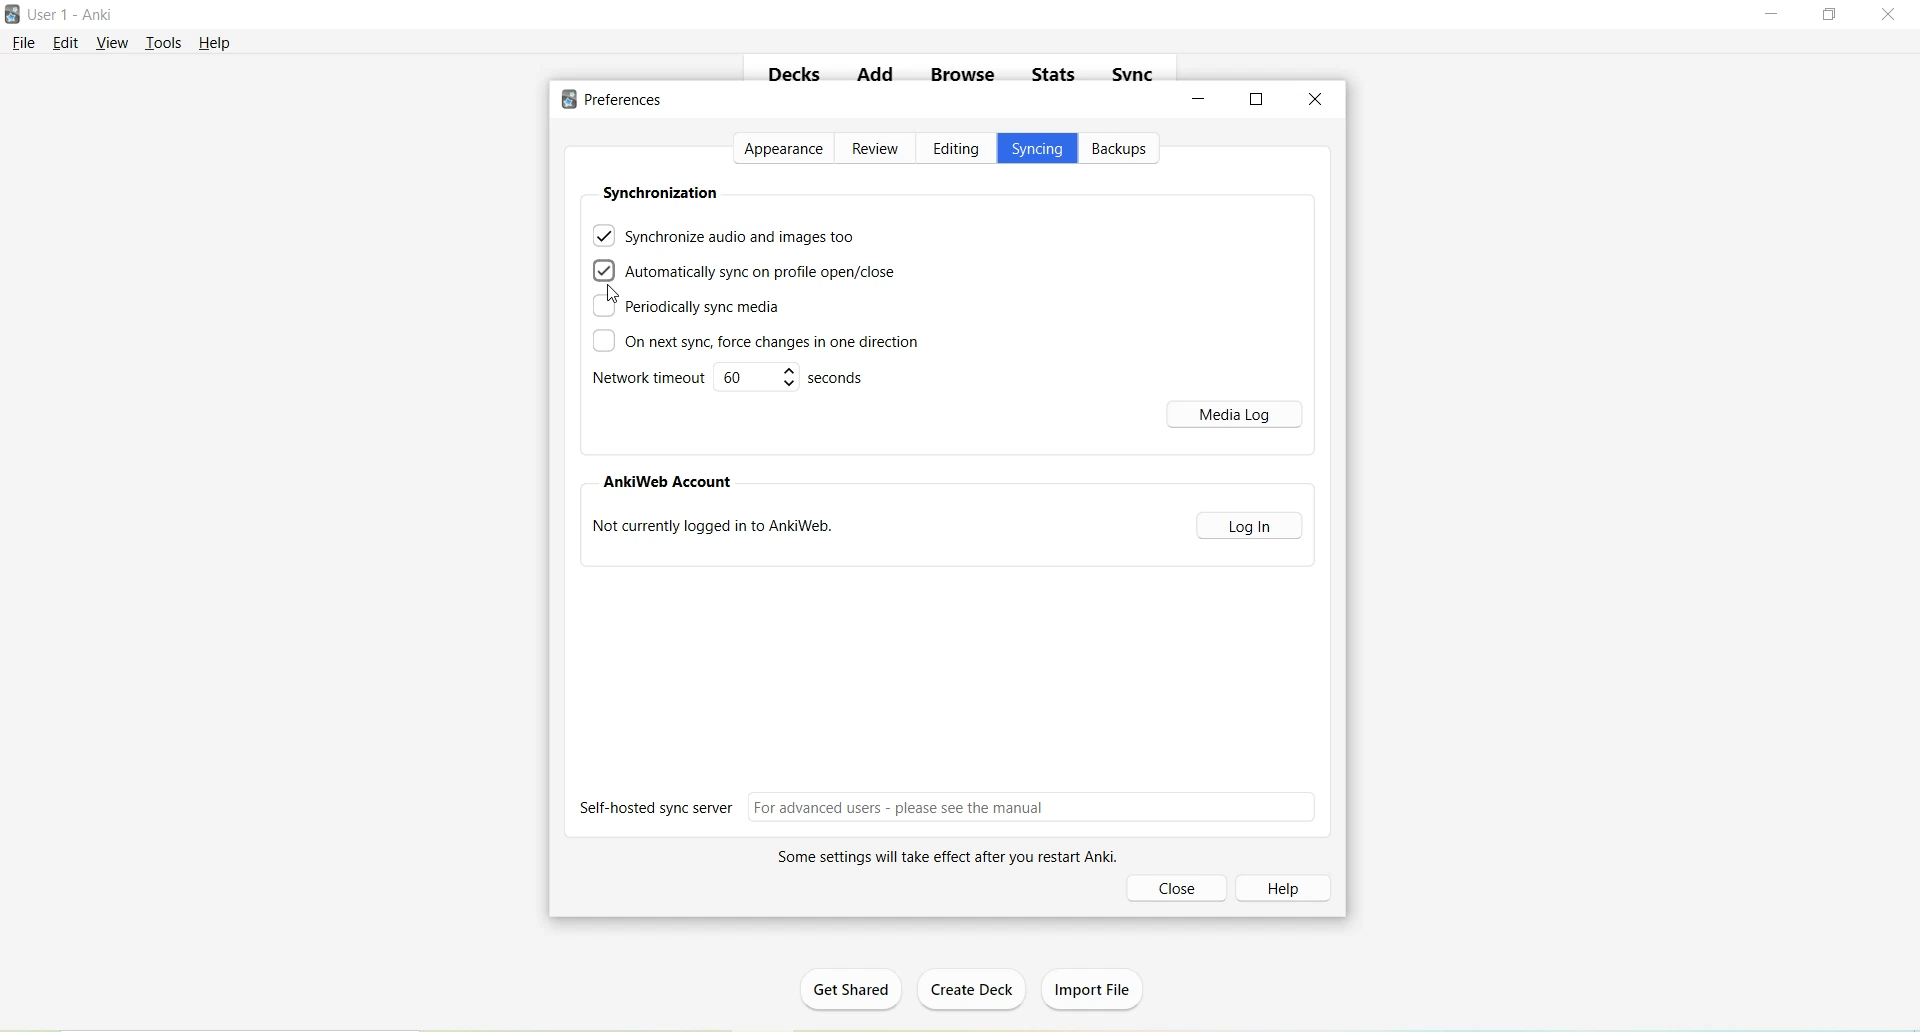  I want to click on AnkiWeb Account, so click(671, 483).